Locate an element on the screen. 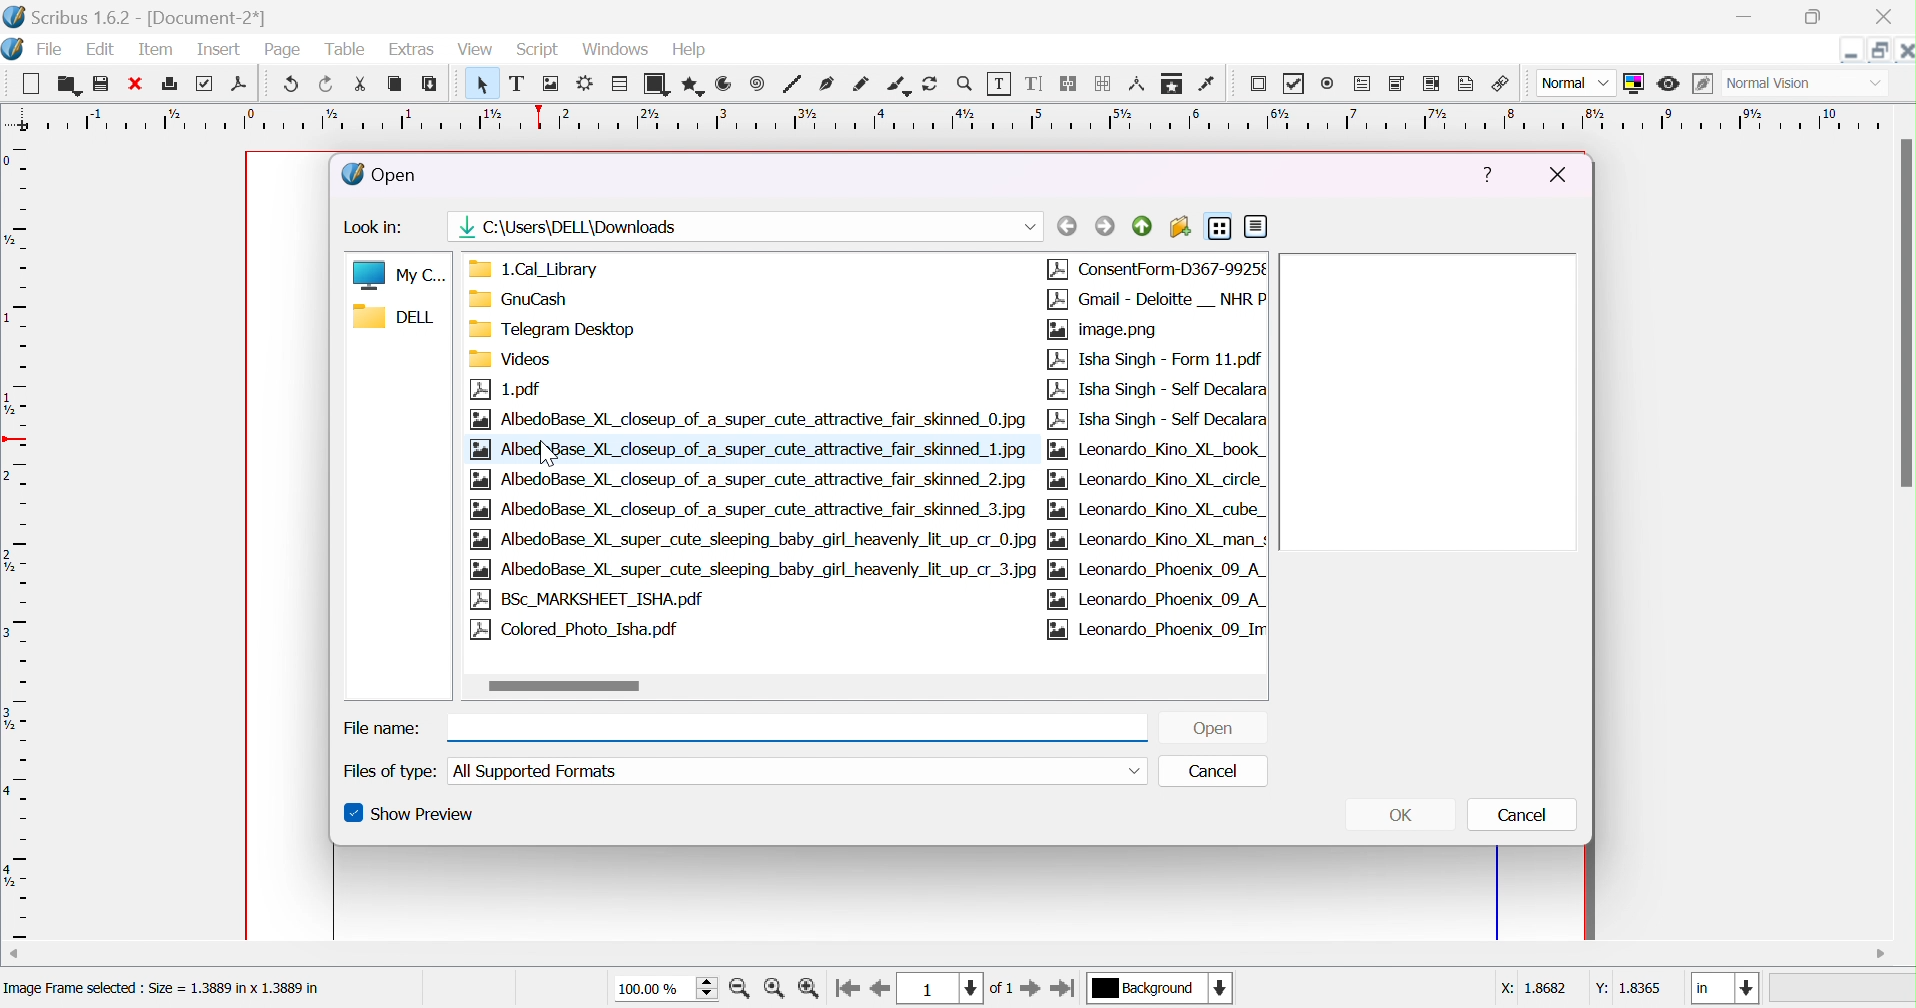  Videos is located at coordinates (509, 357).